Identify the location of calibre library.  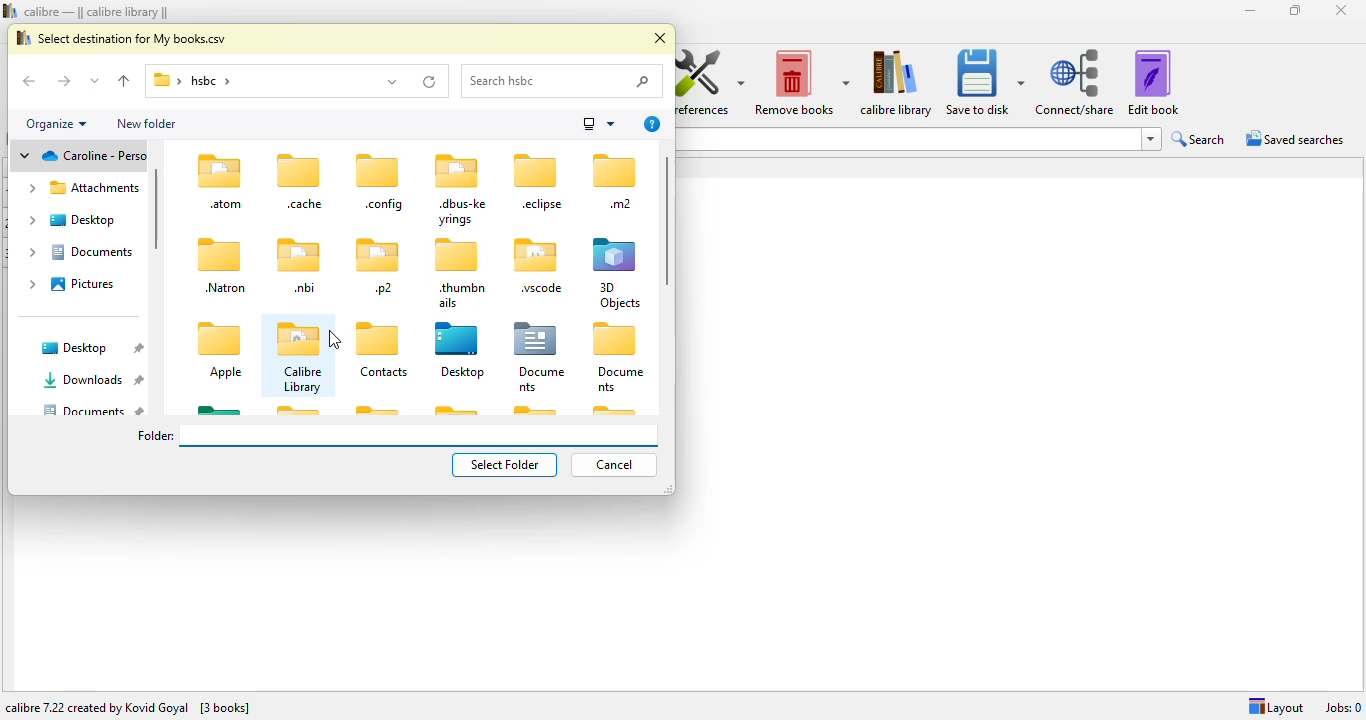
(299, 356).